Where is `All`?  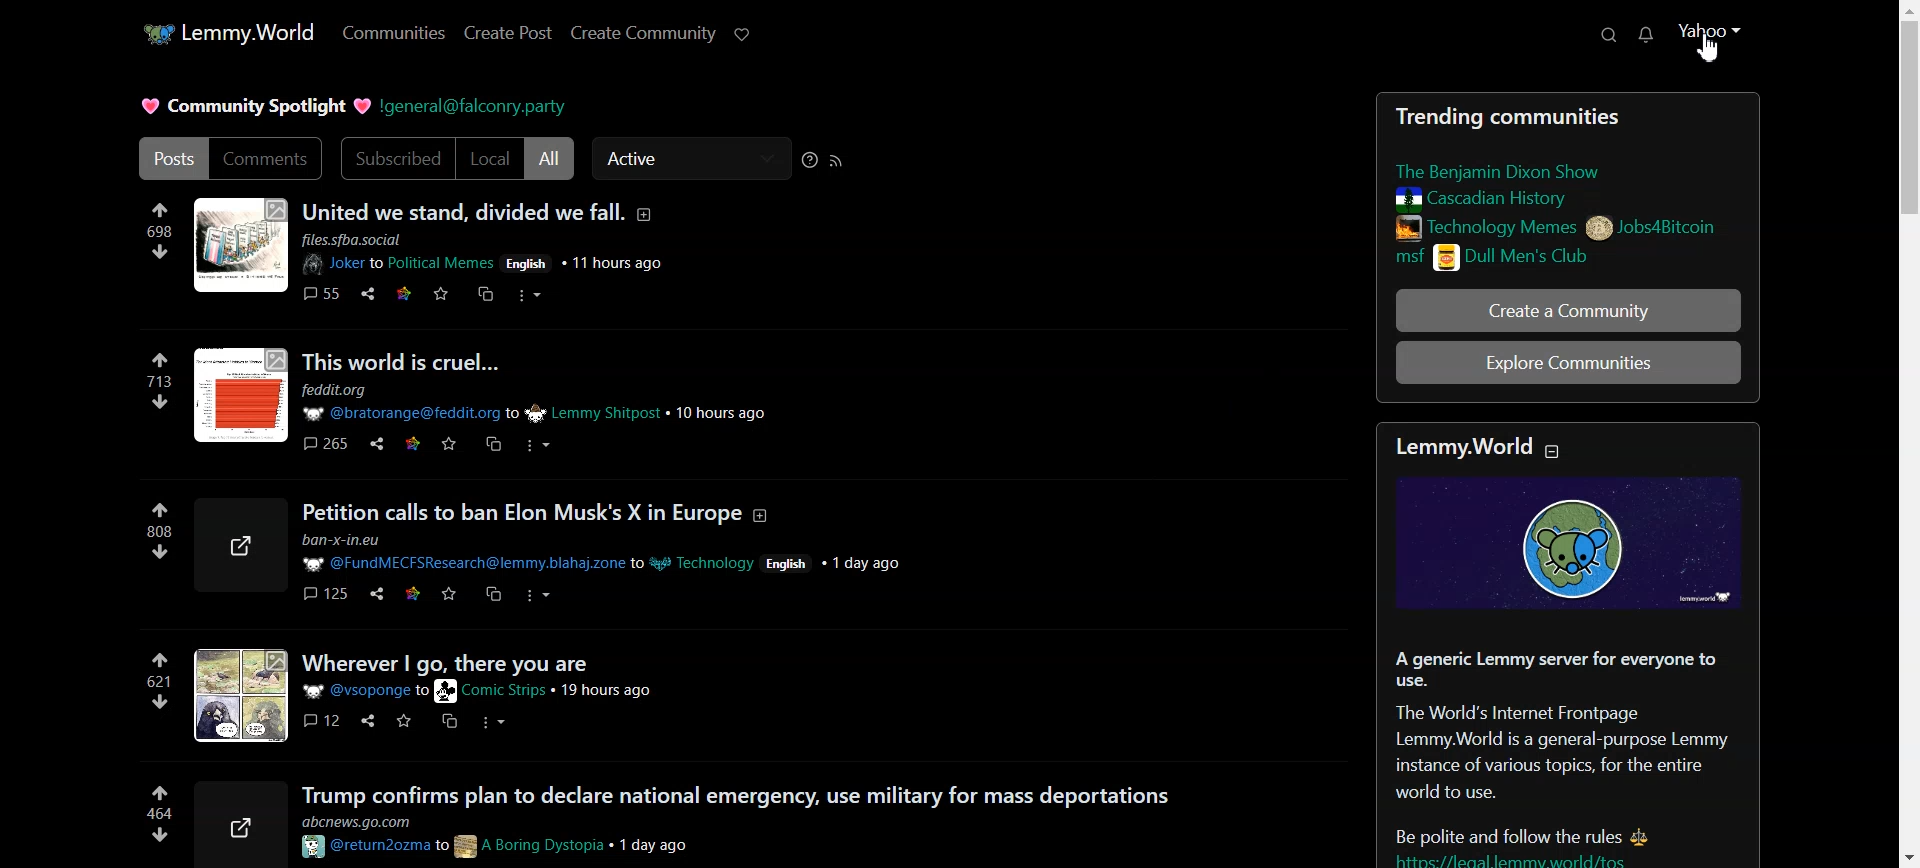 All is located at coordinates (550, 159).